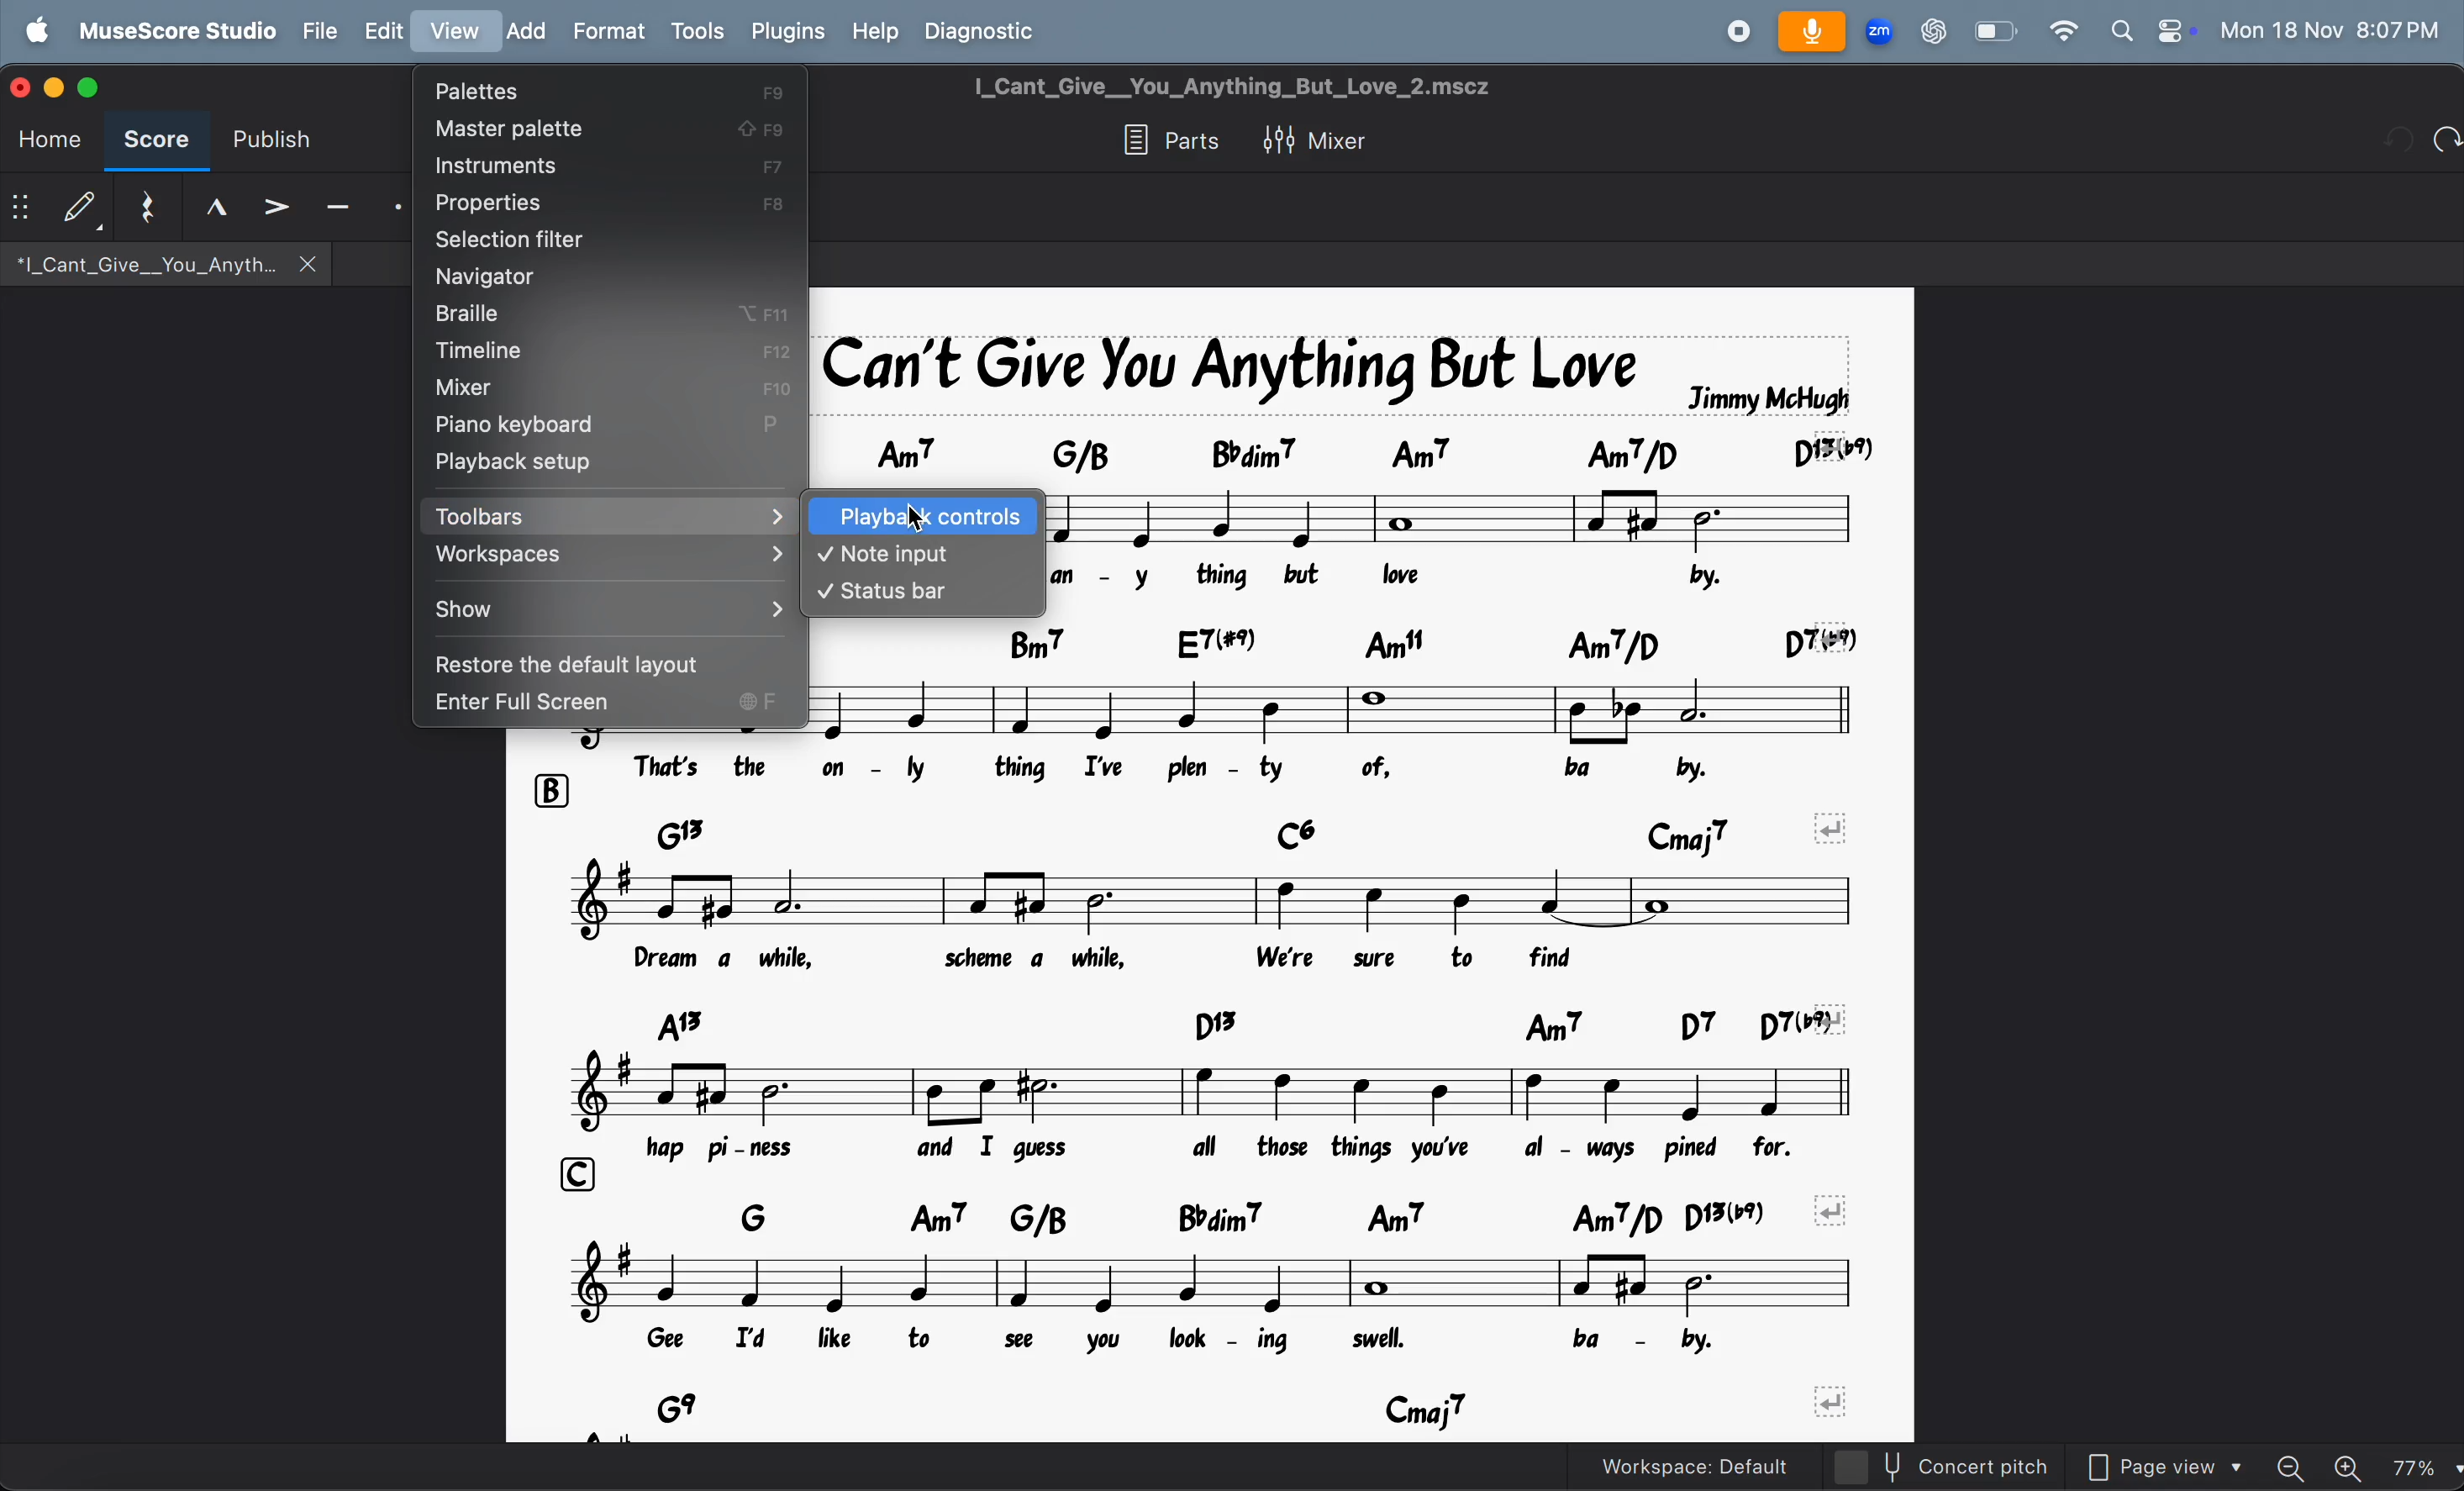  What do you see at coordinates (1346, 710) in the screenshot?
I see `note` at bounding box center [1346, 710].